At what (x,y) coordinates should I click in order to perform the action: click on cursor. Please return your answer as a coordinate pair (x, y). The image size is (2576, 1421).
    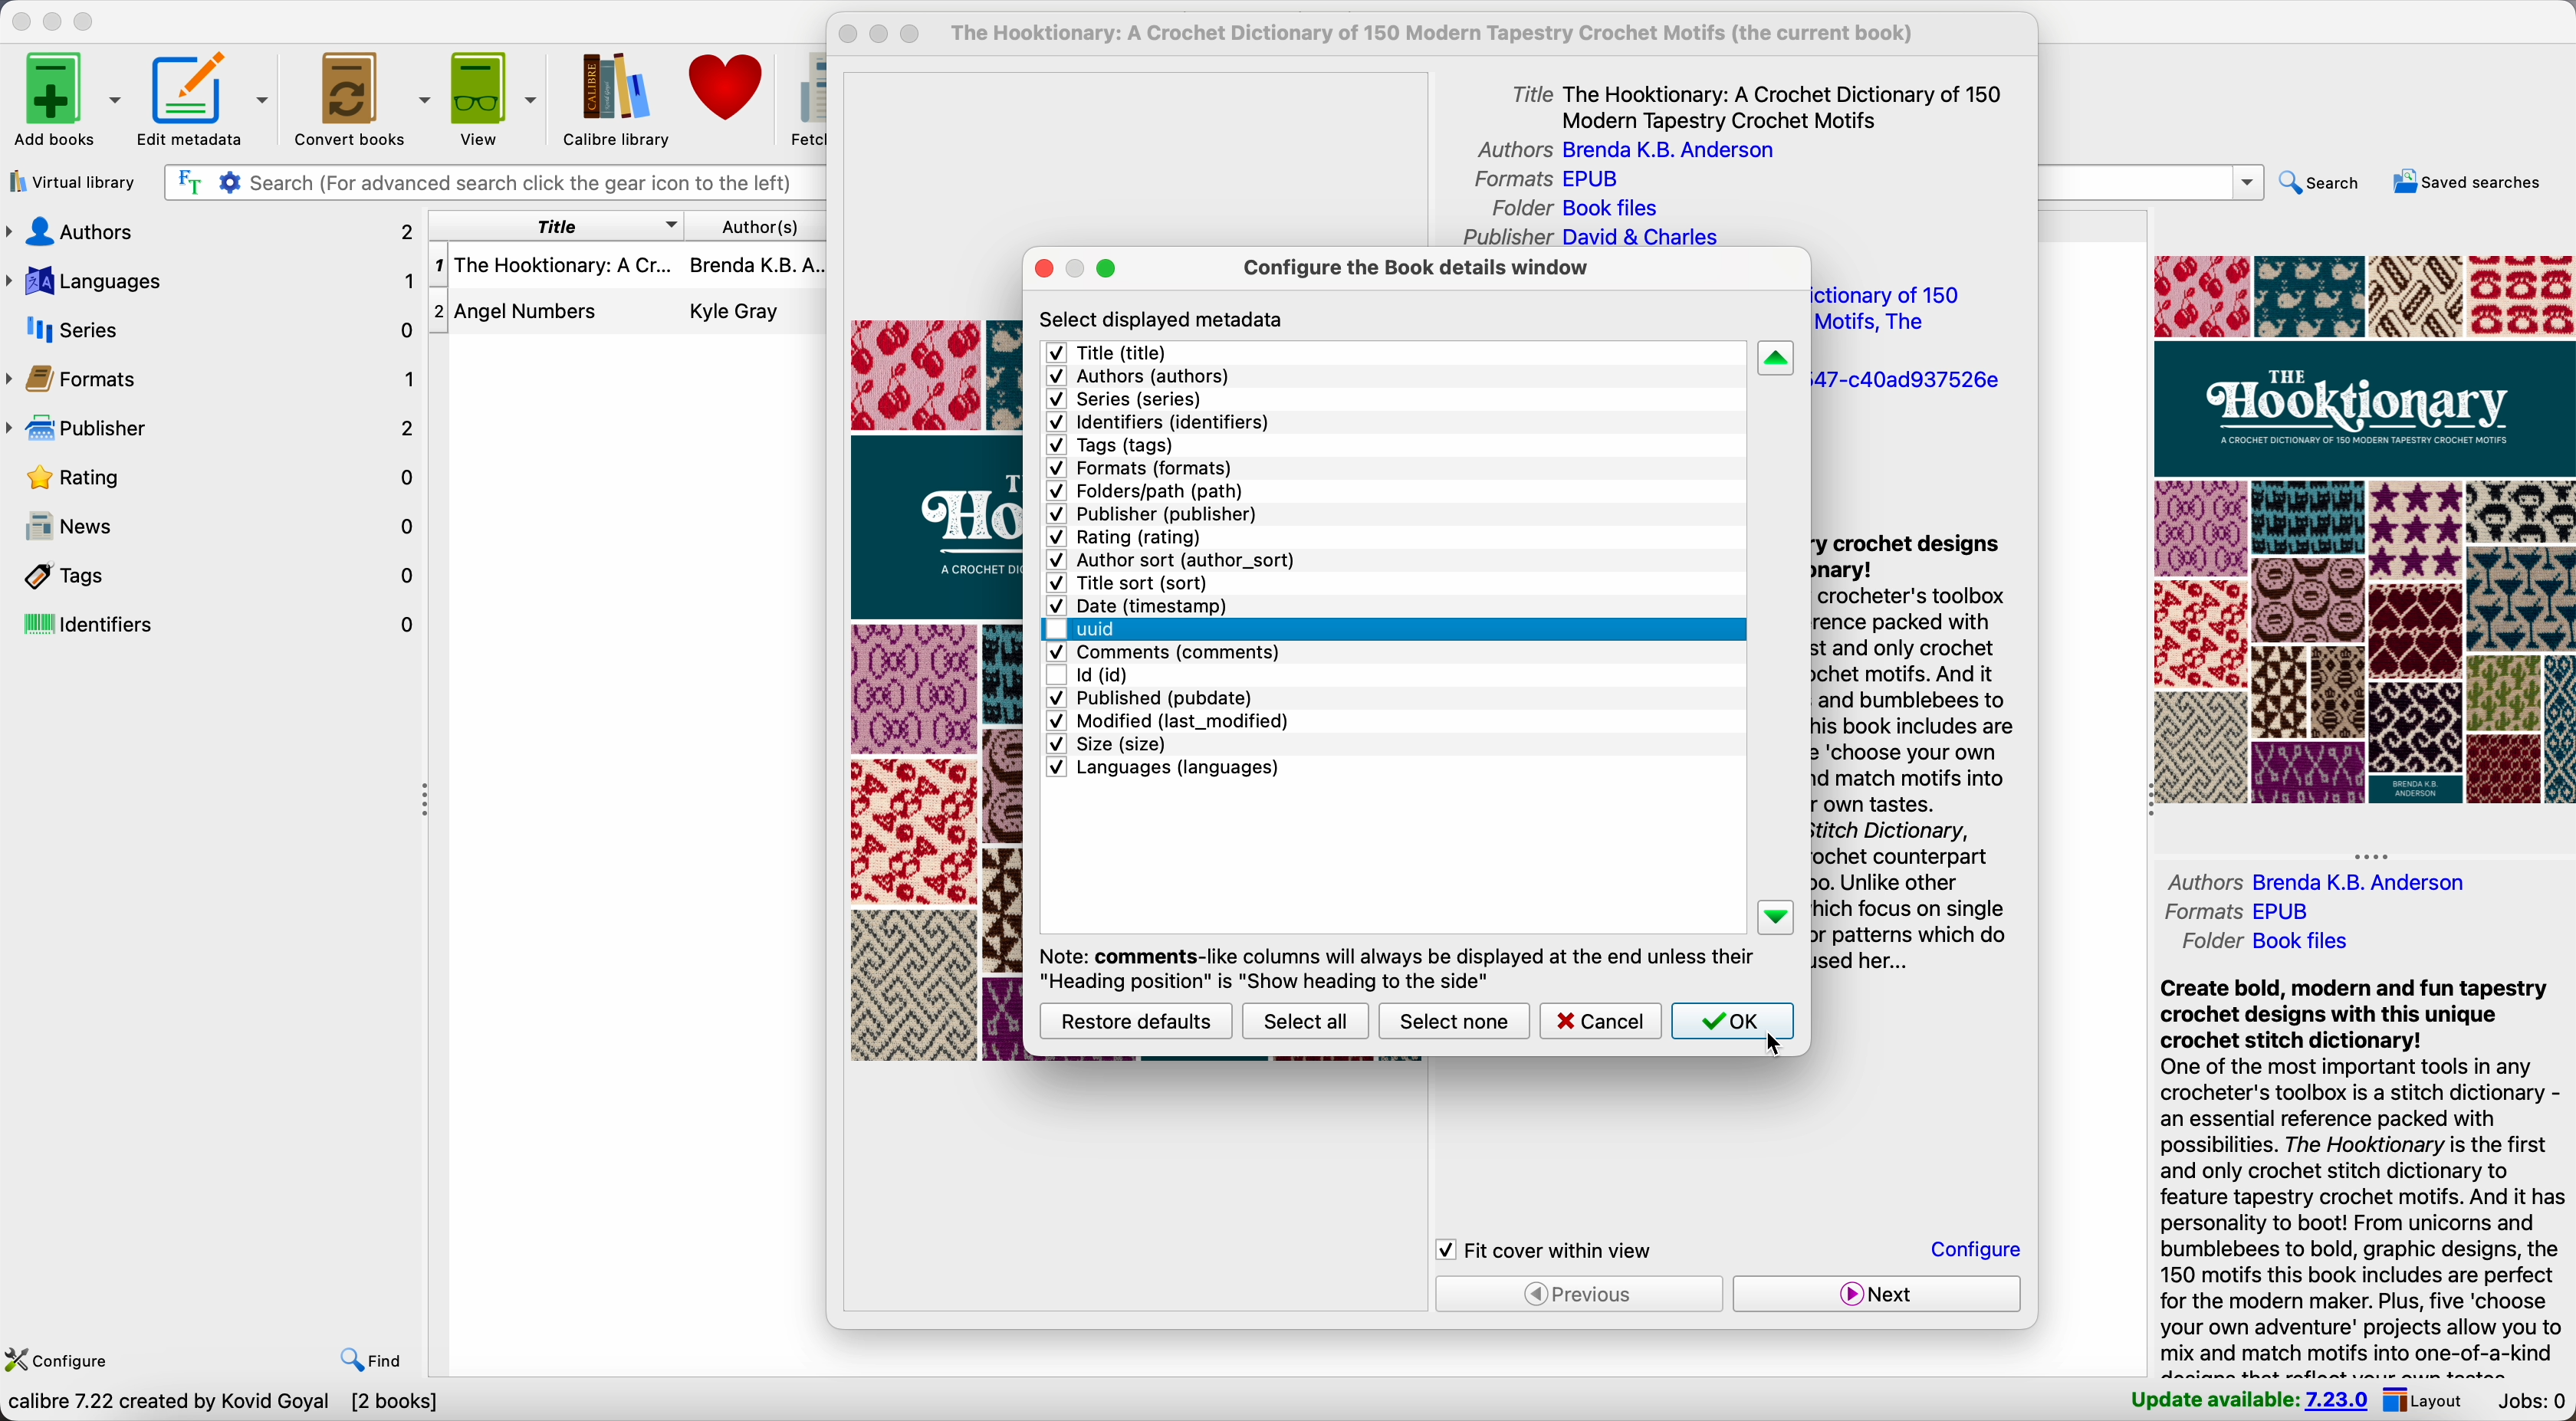
    Looking at the image, I should click on (1774, 1046).